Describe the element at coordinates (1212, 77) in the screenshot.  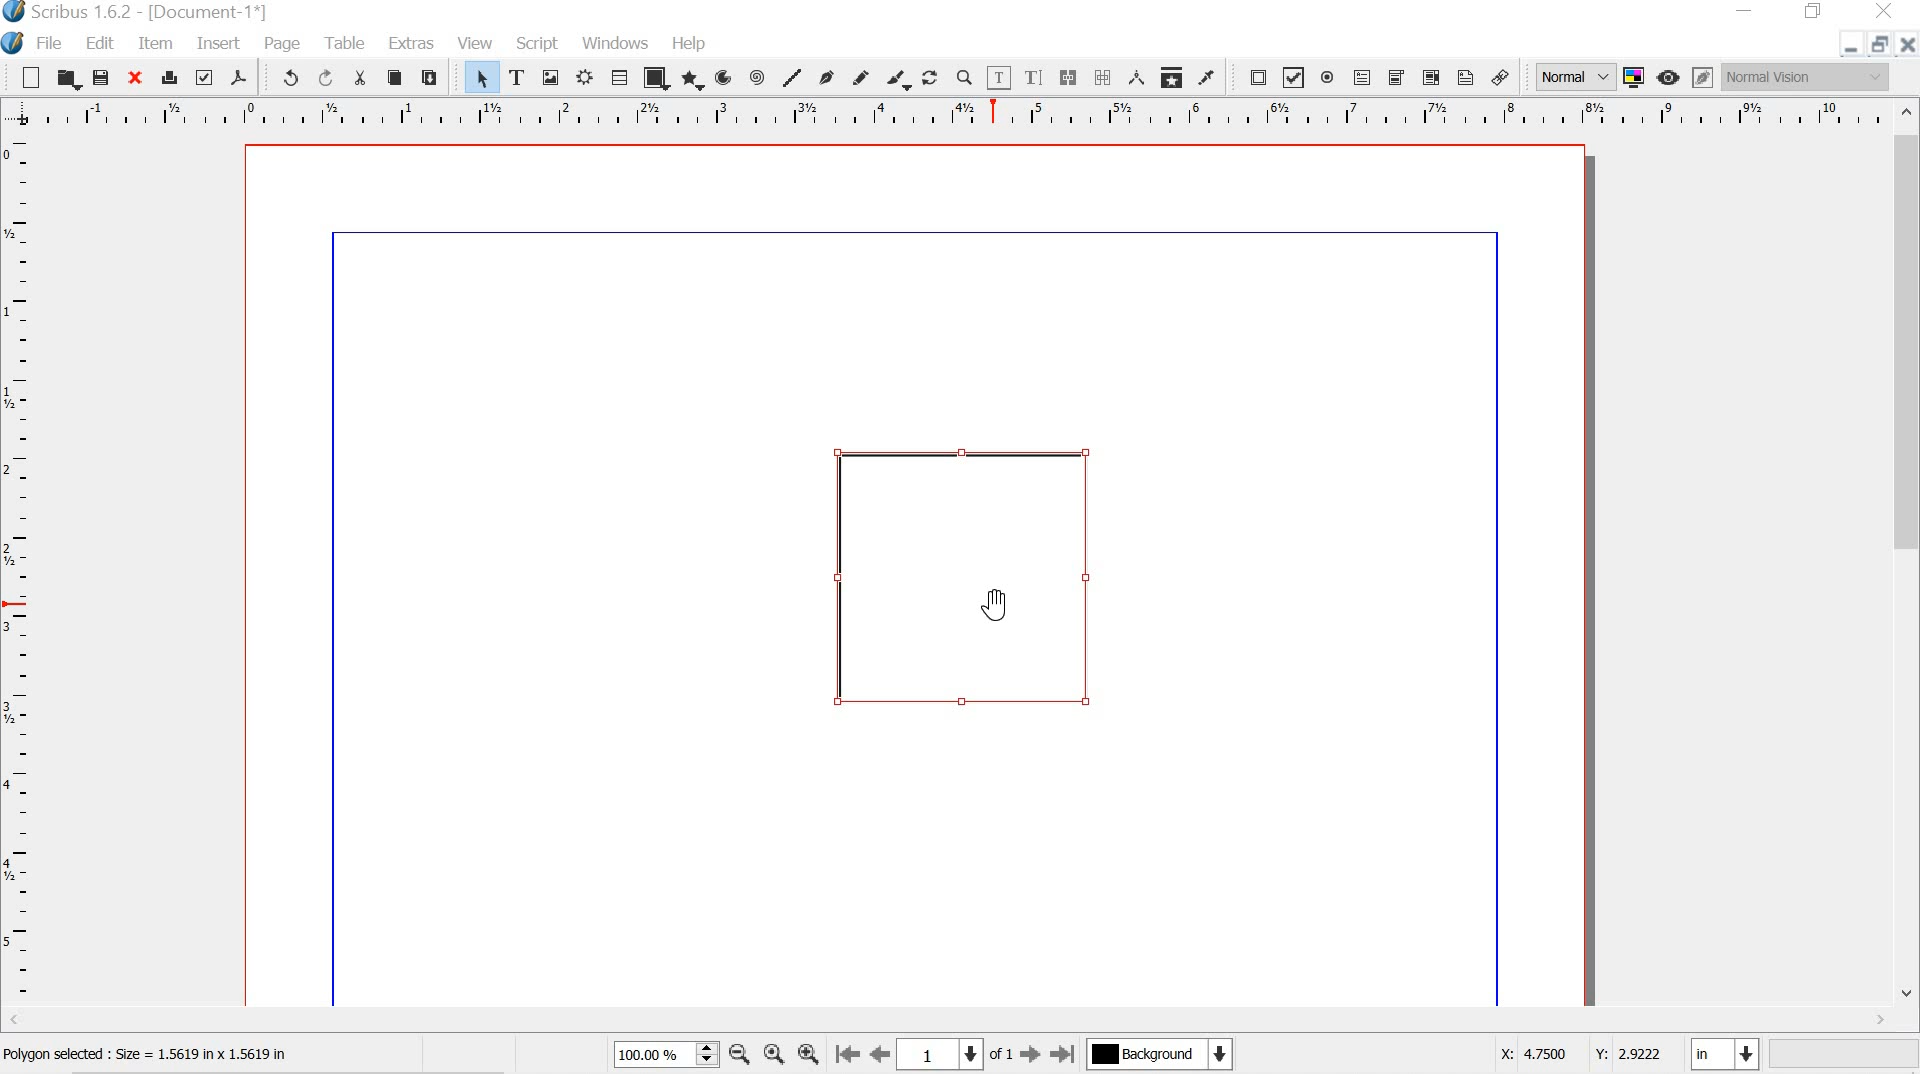
I see `eye dropper` at that location.